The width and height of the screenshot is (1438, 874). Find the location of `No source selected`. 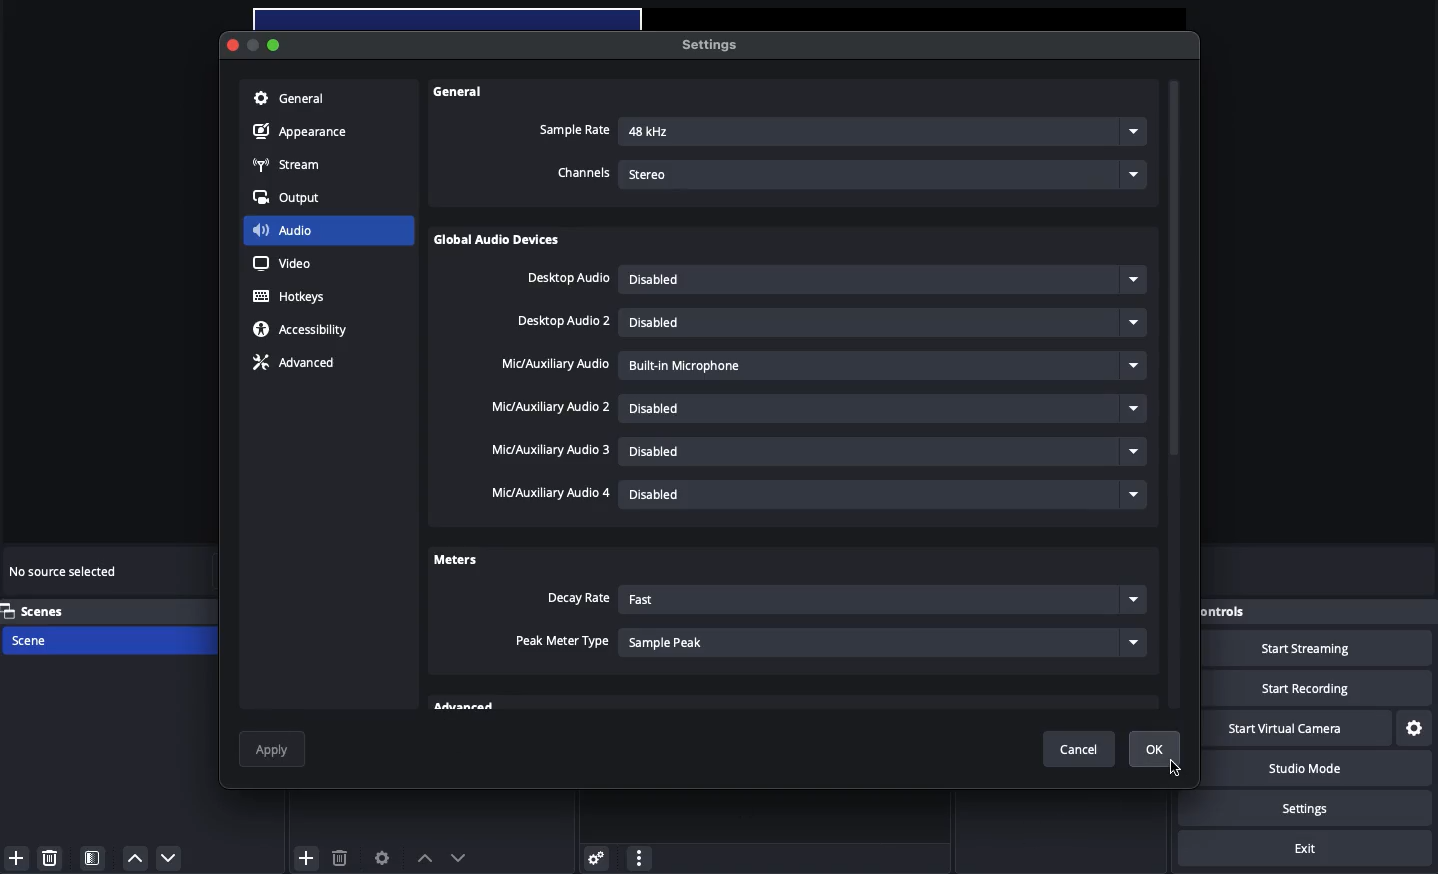

No source selected is located at coordinates (65, 574).